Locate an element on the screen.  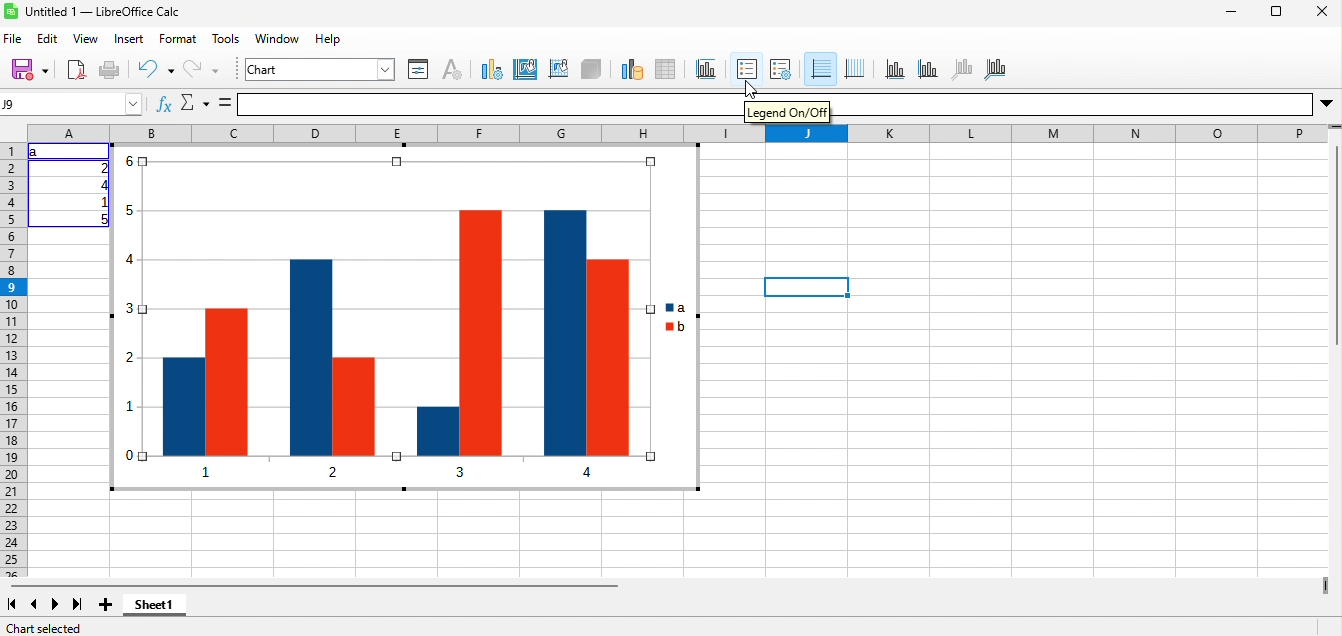
x axis is located at coordinates (896, 70).